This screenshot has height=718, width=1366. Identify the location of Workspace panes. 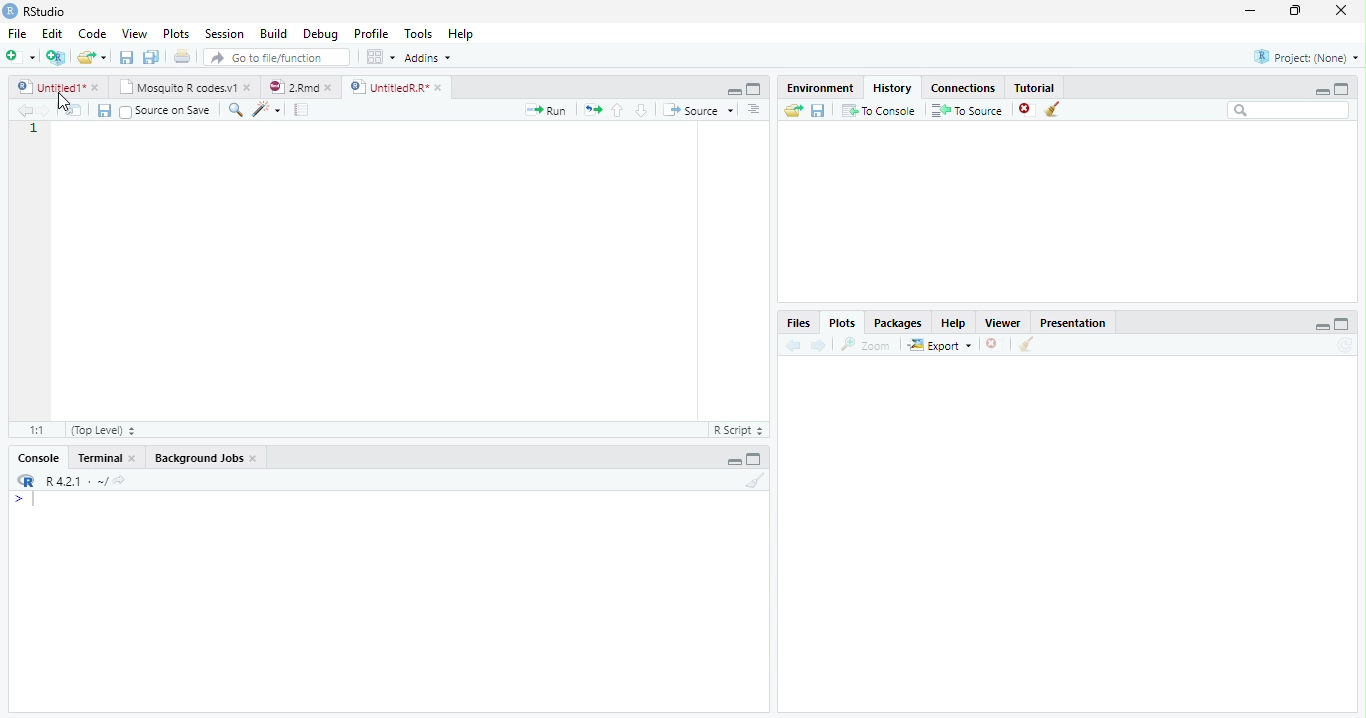
(381, 58).